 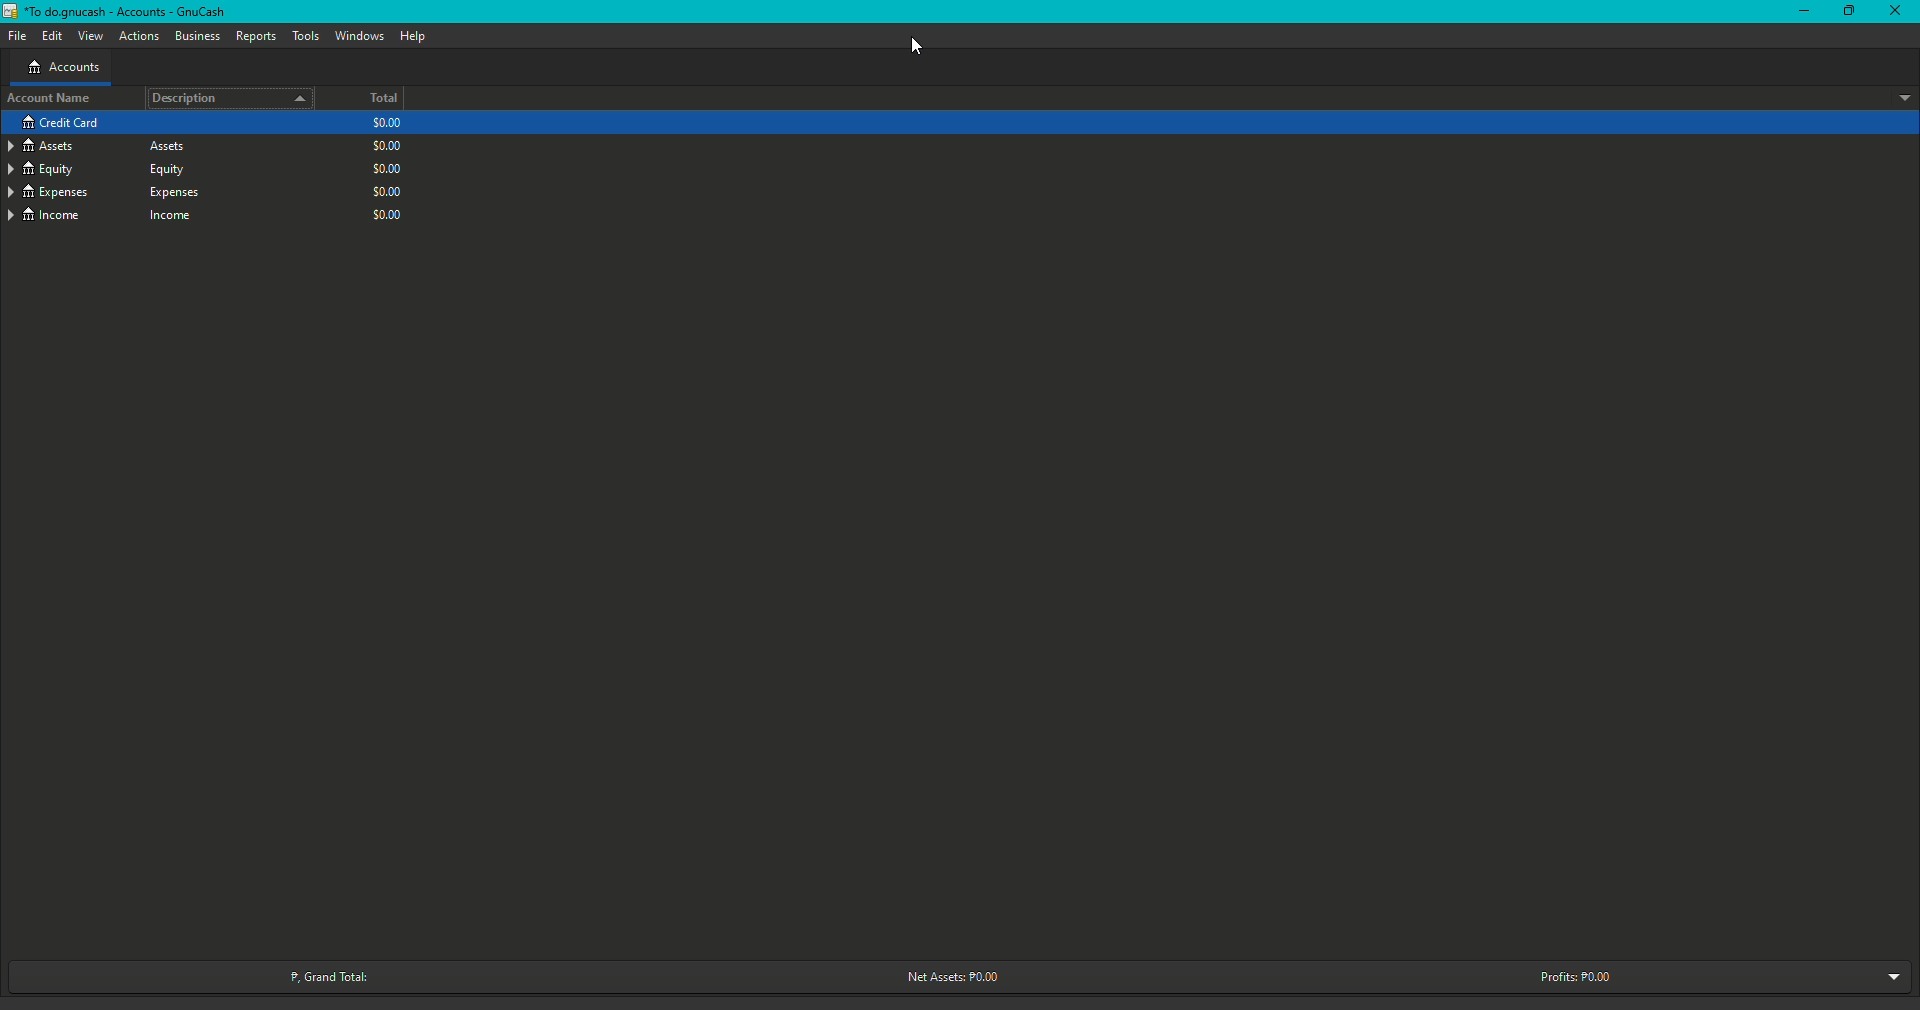 I want to click on Cursor, so click(x=916, y=46).